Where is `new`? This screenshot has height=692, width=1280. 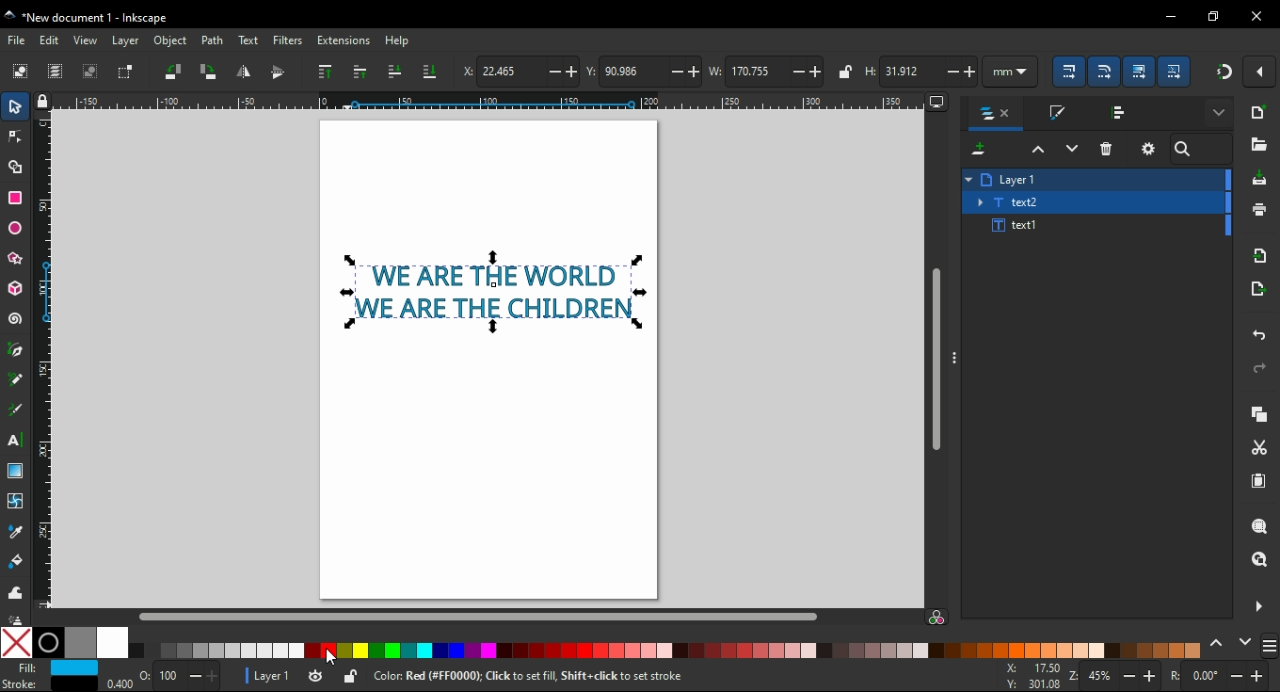
new is located at coordinates (1257, 113).